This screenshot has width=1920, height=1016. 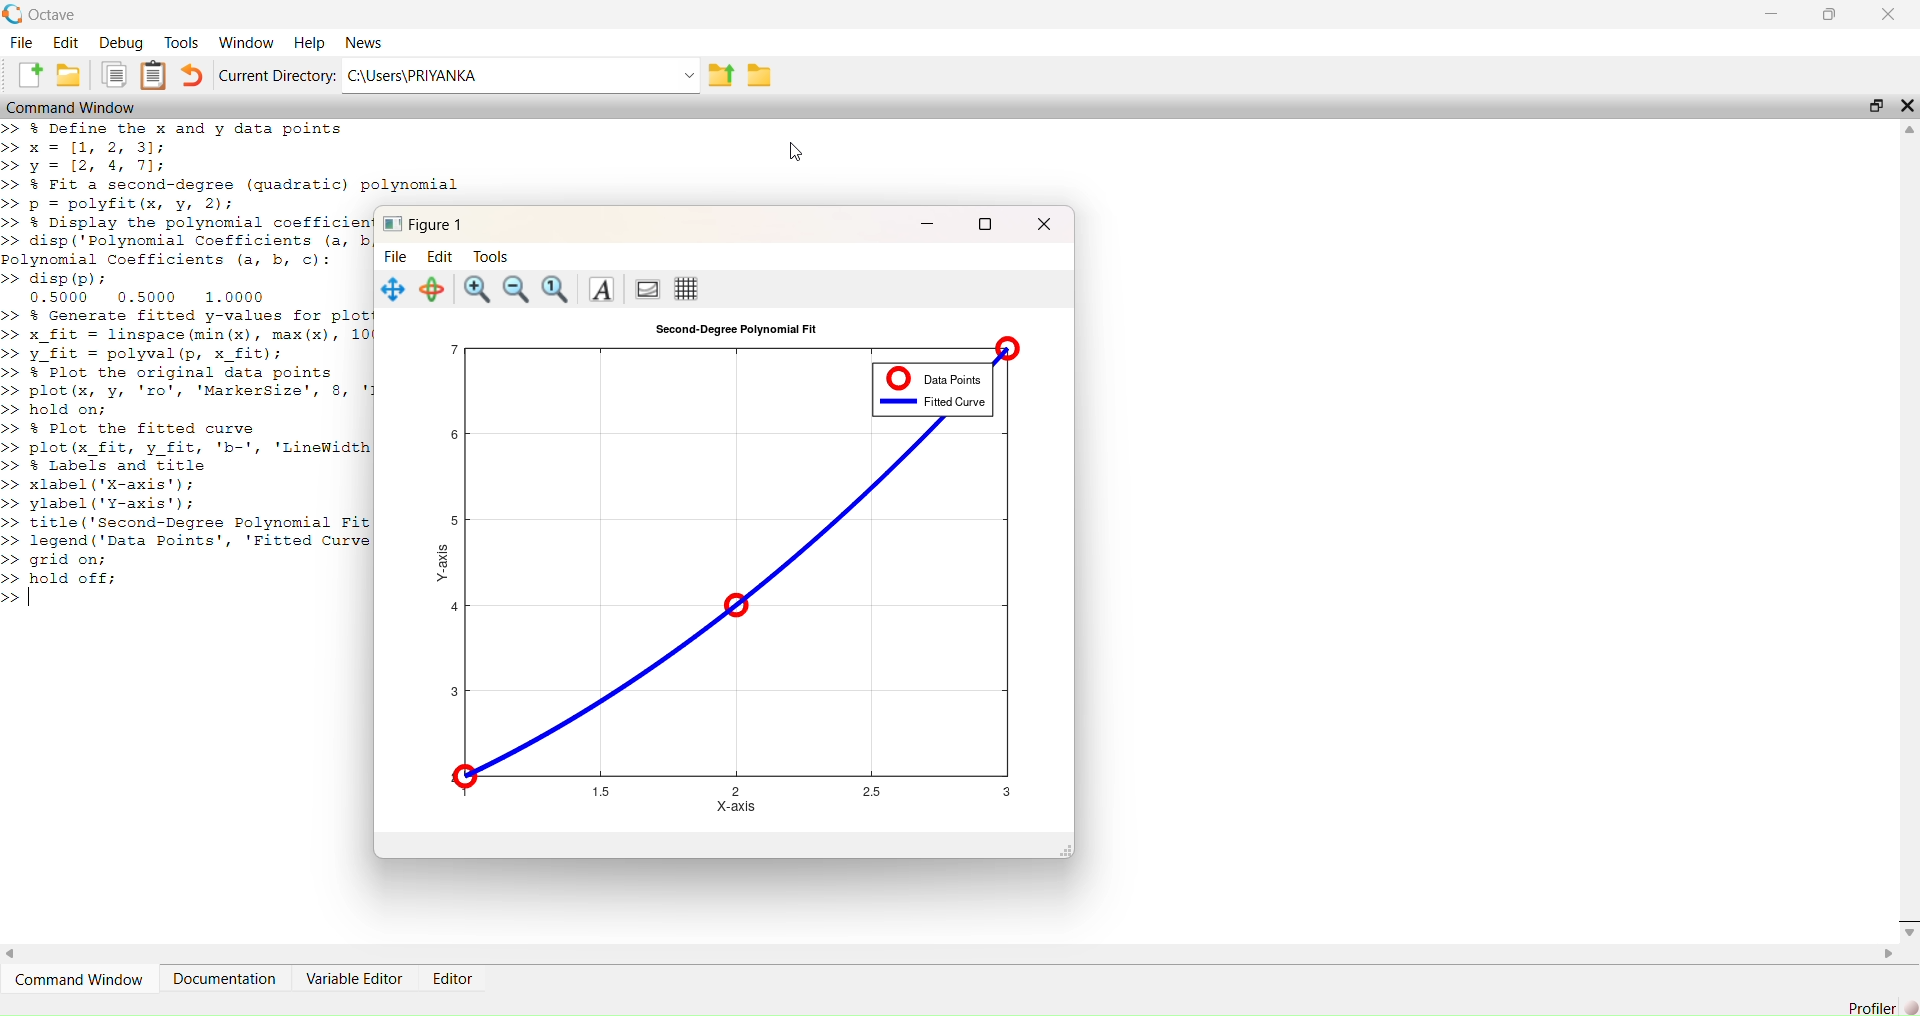 What do you see at coordinates (690, 289) in the screenshot?
I see `Toggle current axes grid visibility` at bounding box center [690, 289].